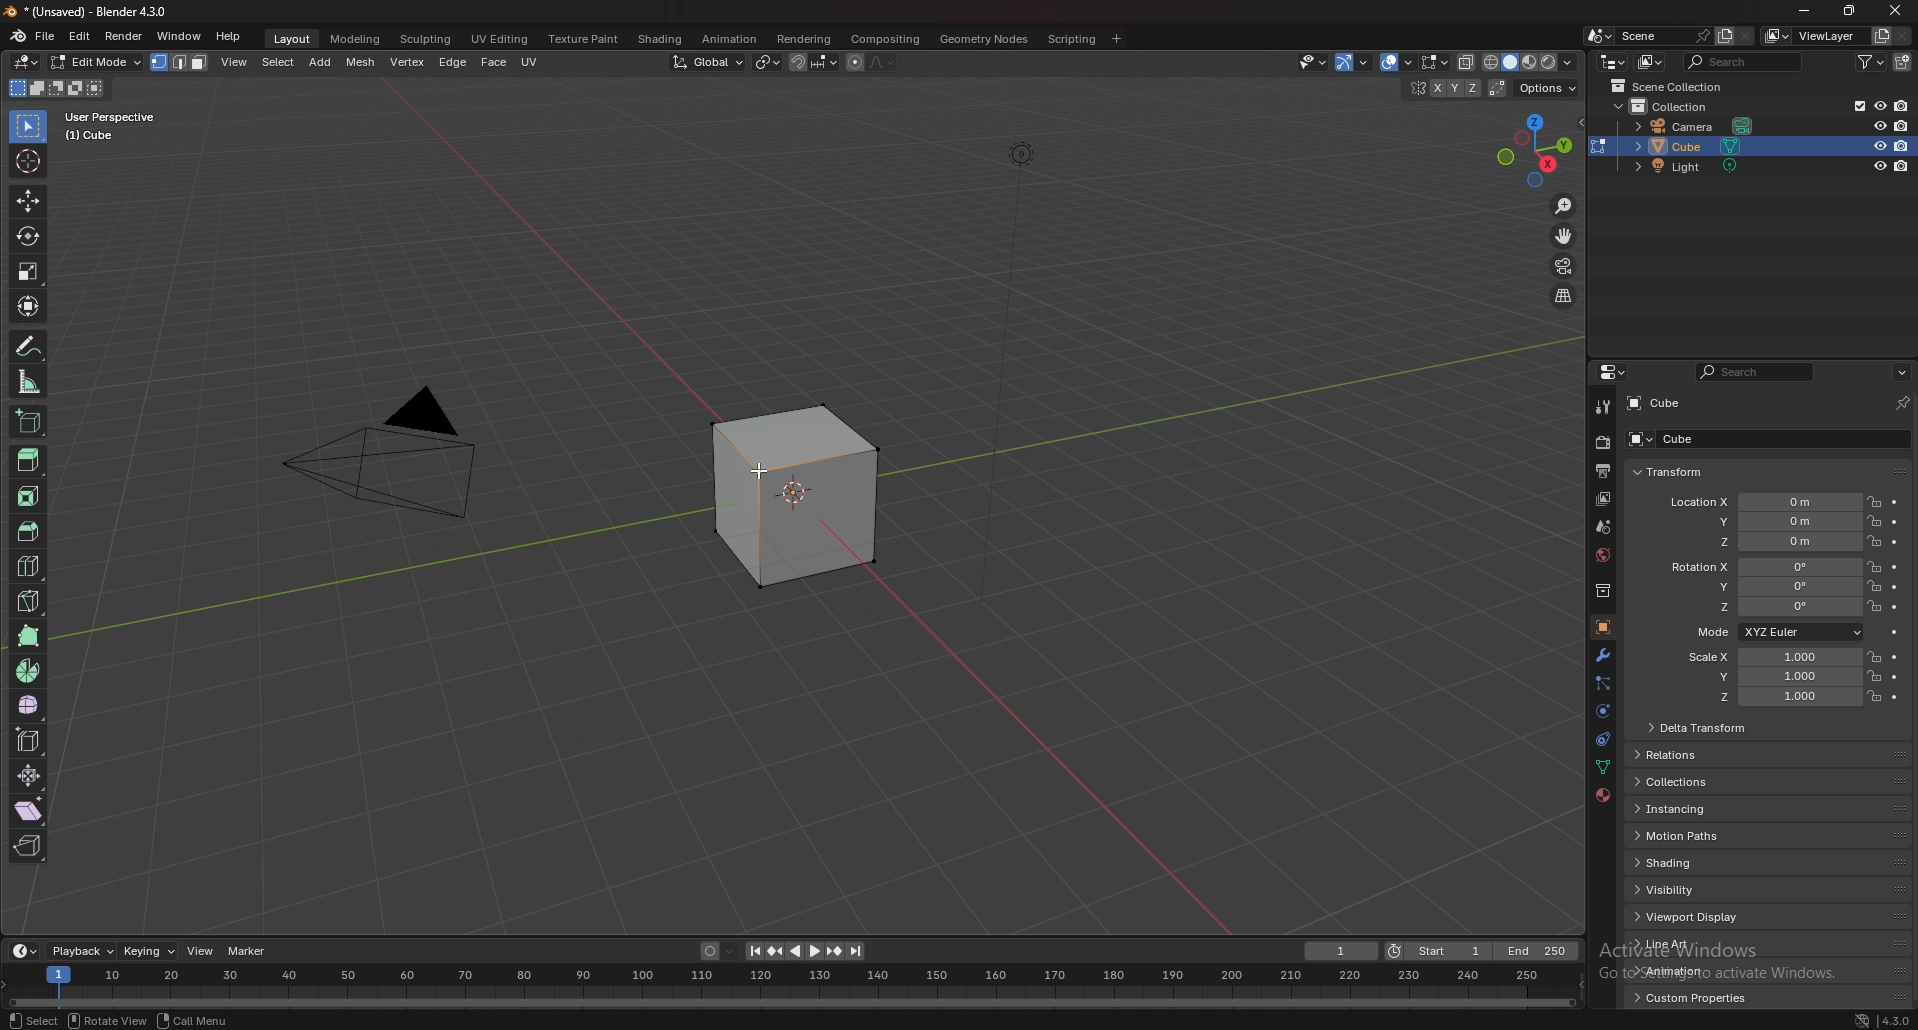  Describe the element at coordinates (805, 951) in the screenshot. I see `play` at that location.